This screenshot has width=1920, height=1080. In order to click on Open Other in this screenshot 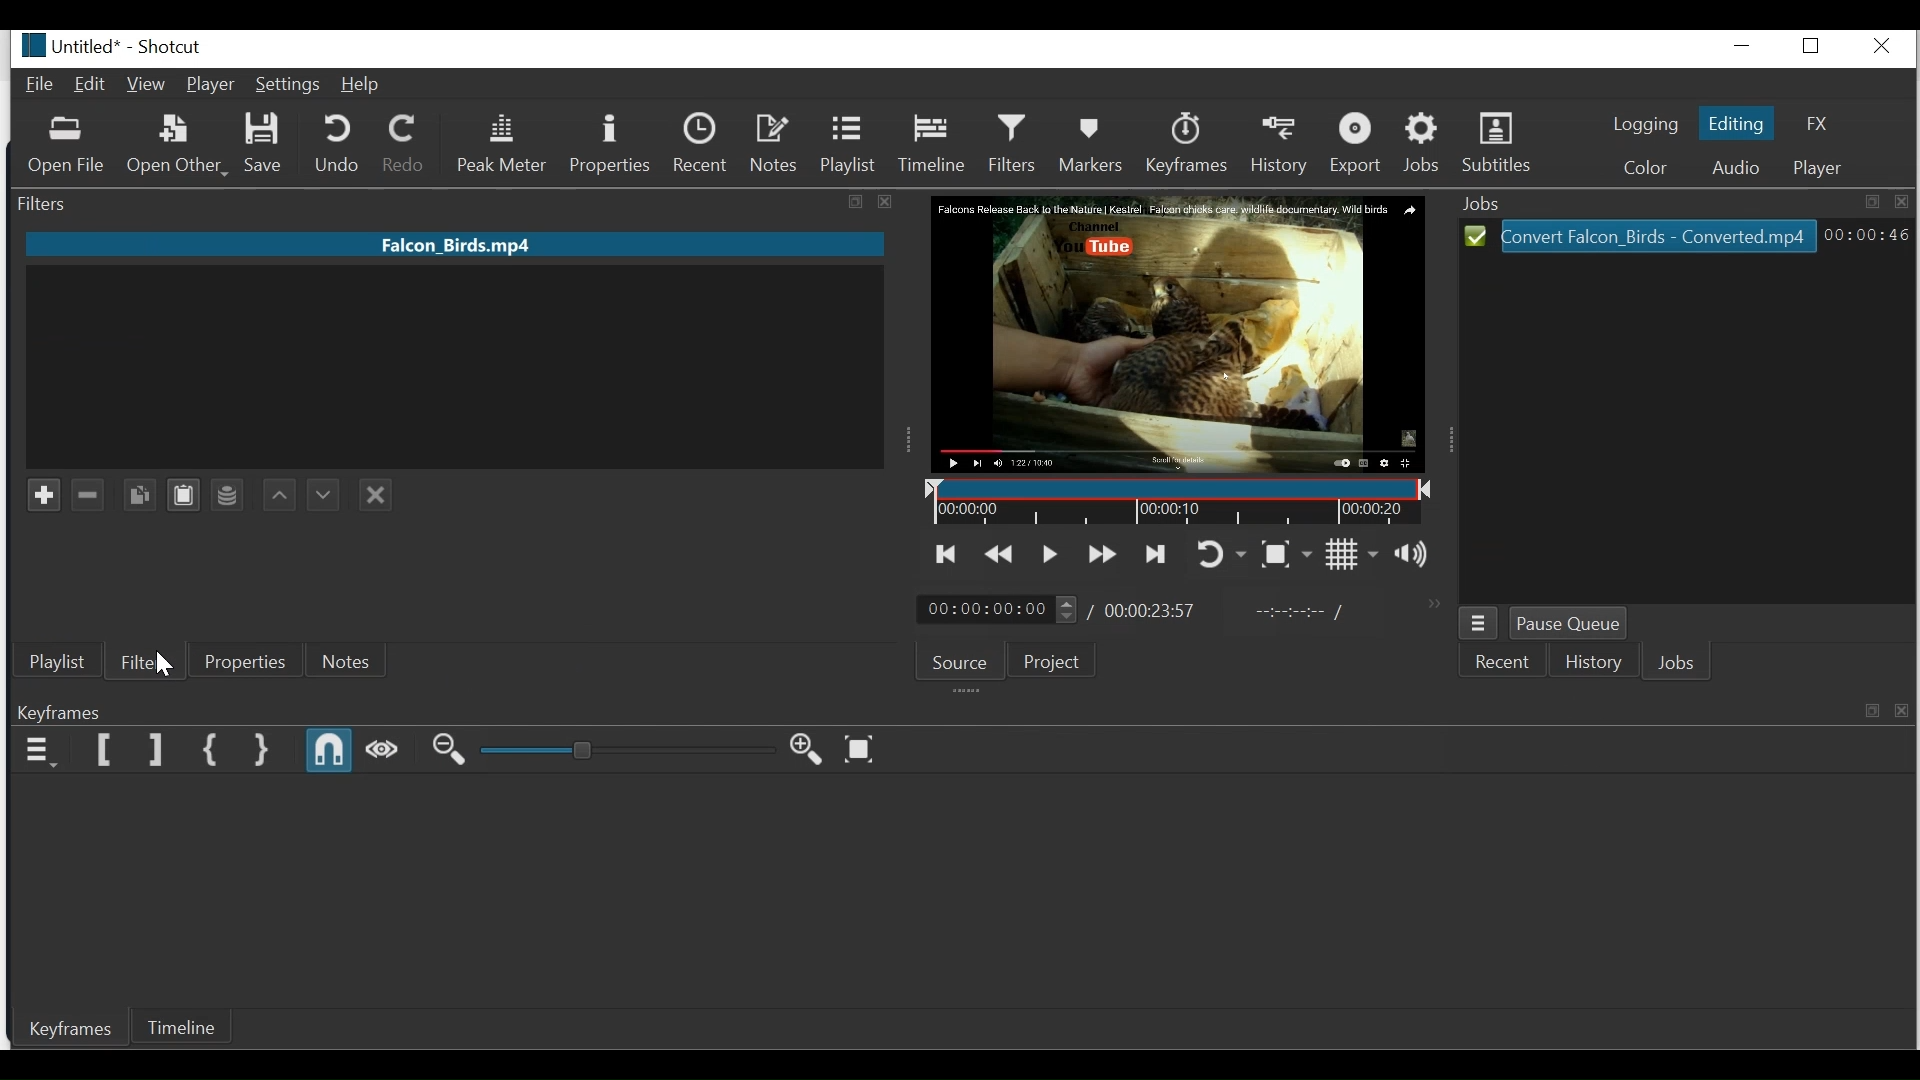, I will do `click(176, 147)`.